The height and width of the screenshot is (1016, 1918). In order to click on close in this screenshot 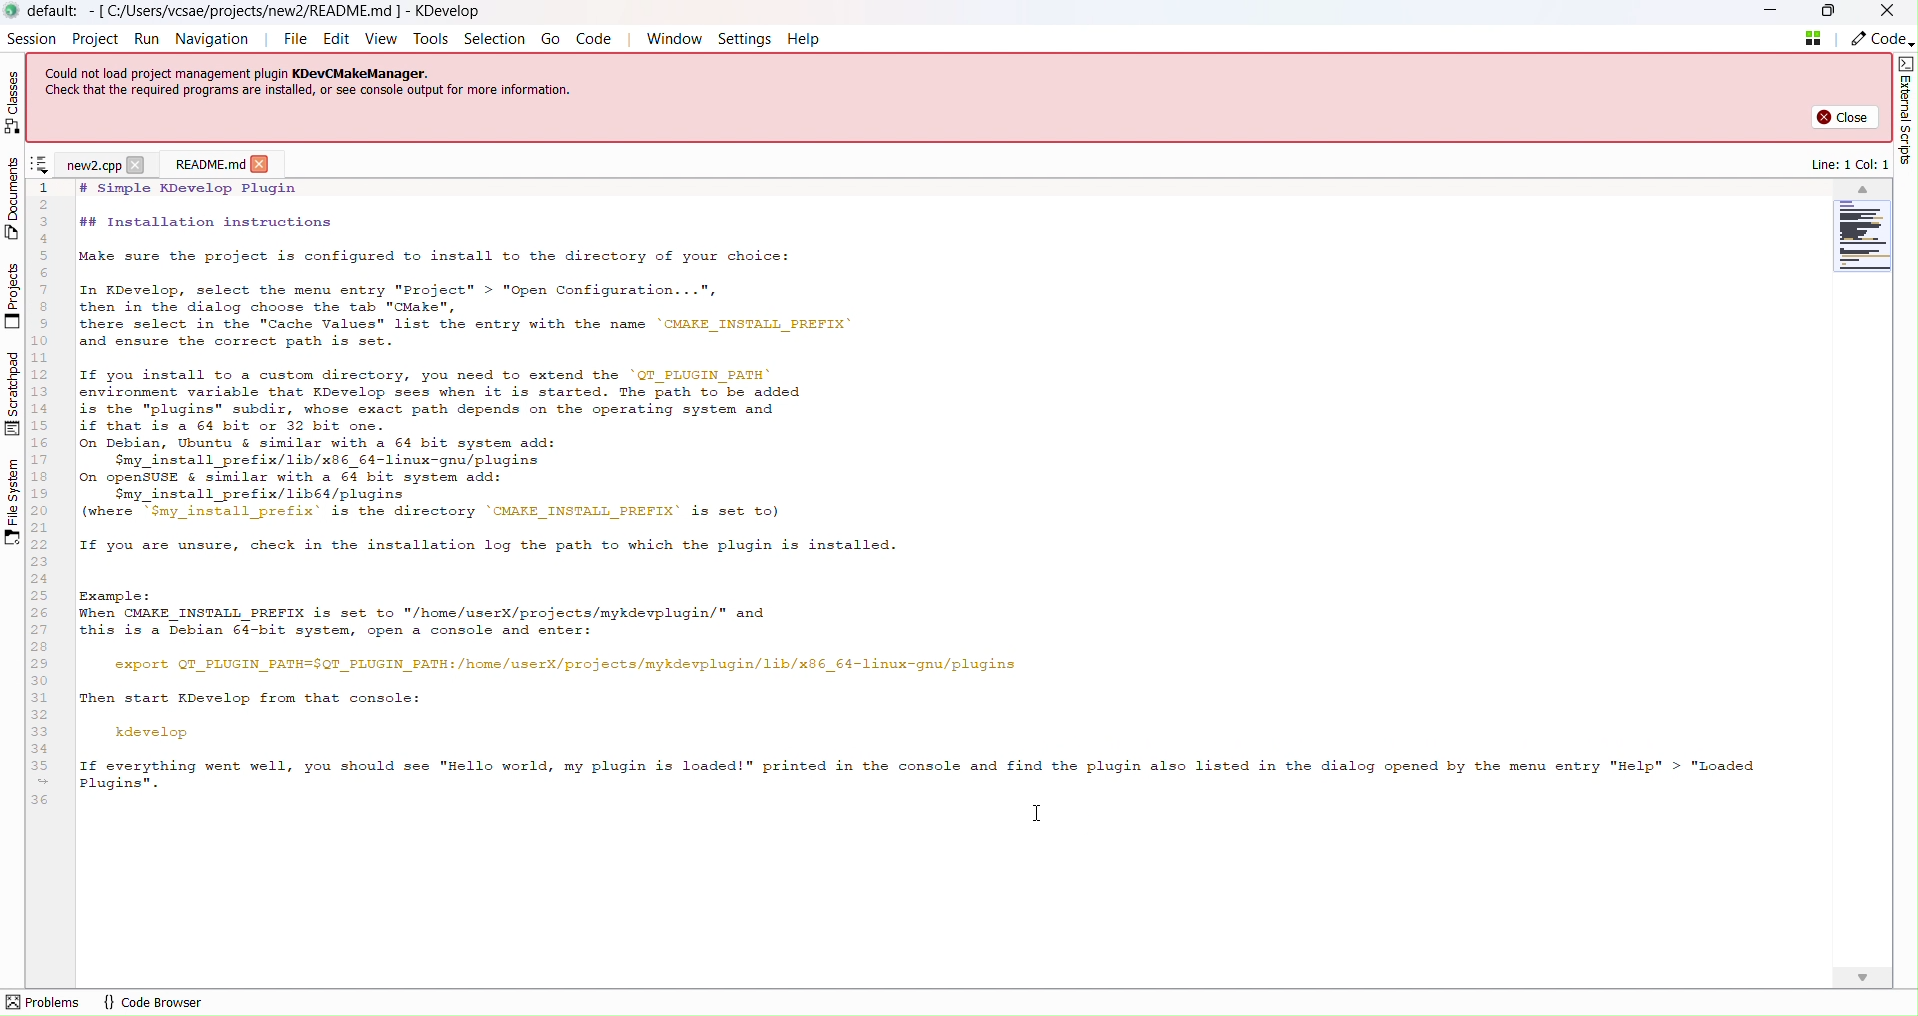, I will do `click(136, 165)`.